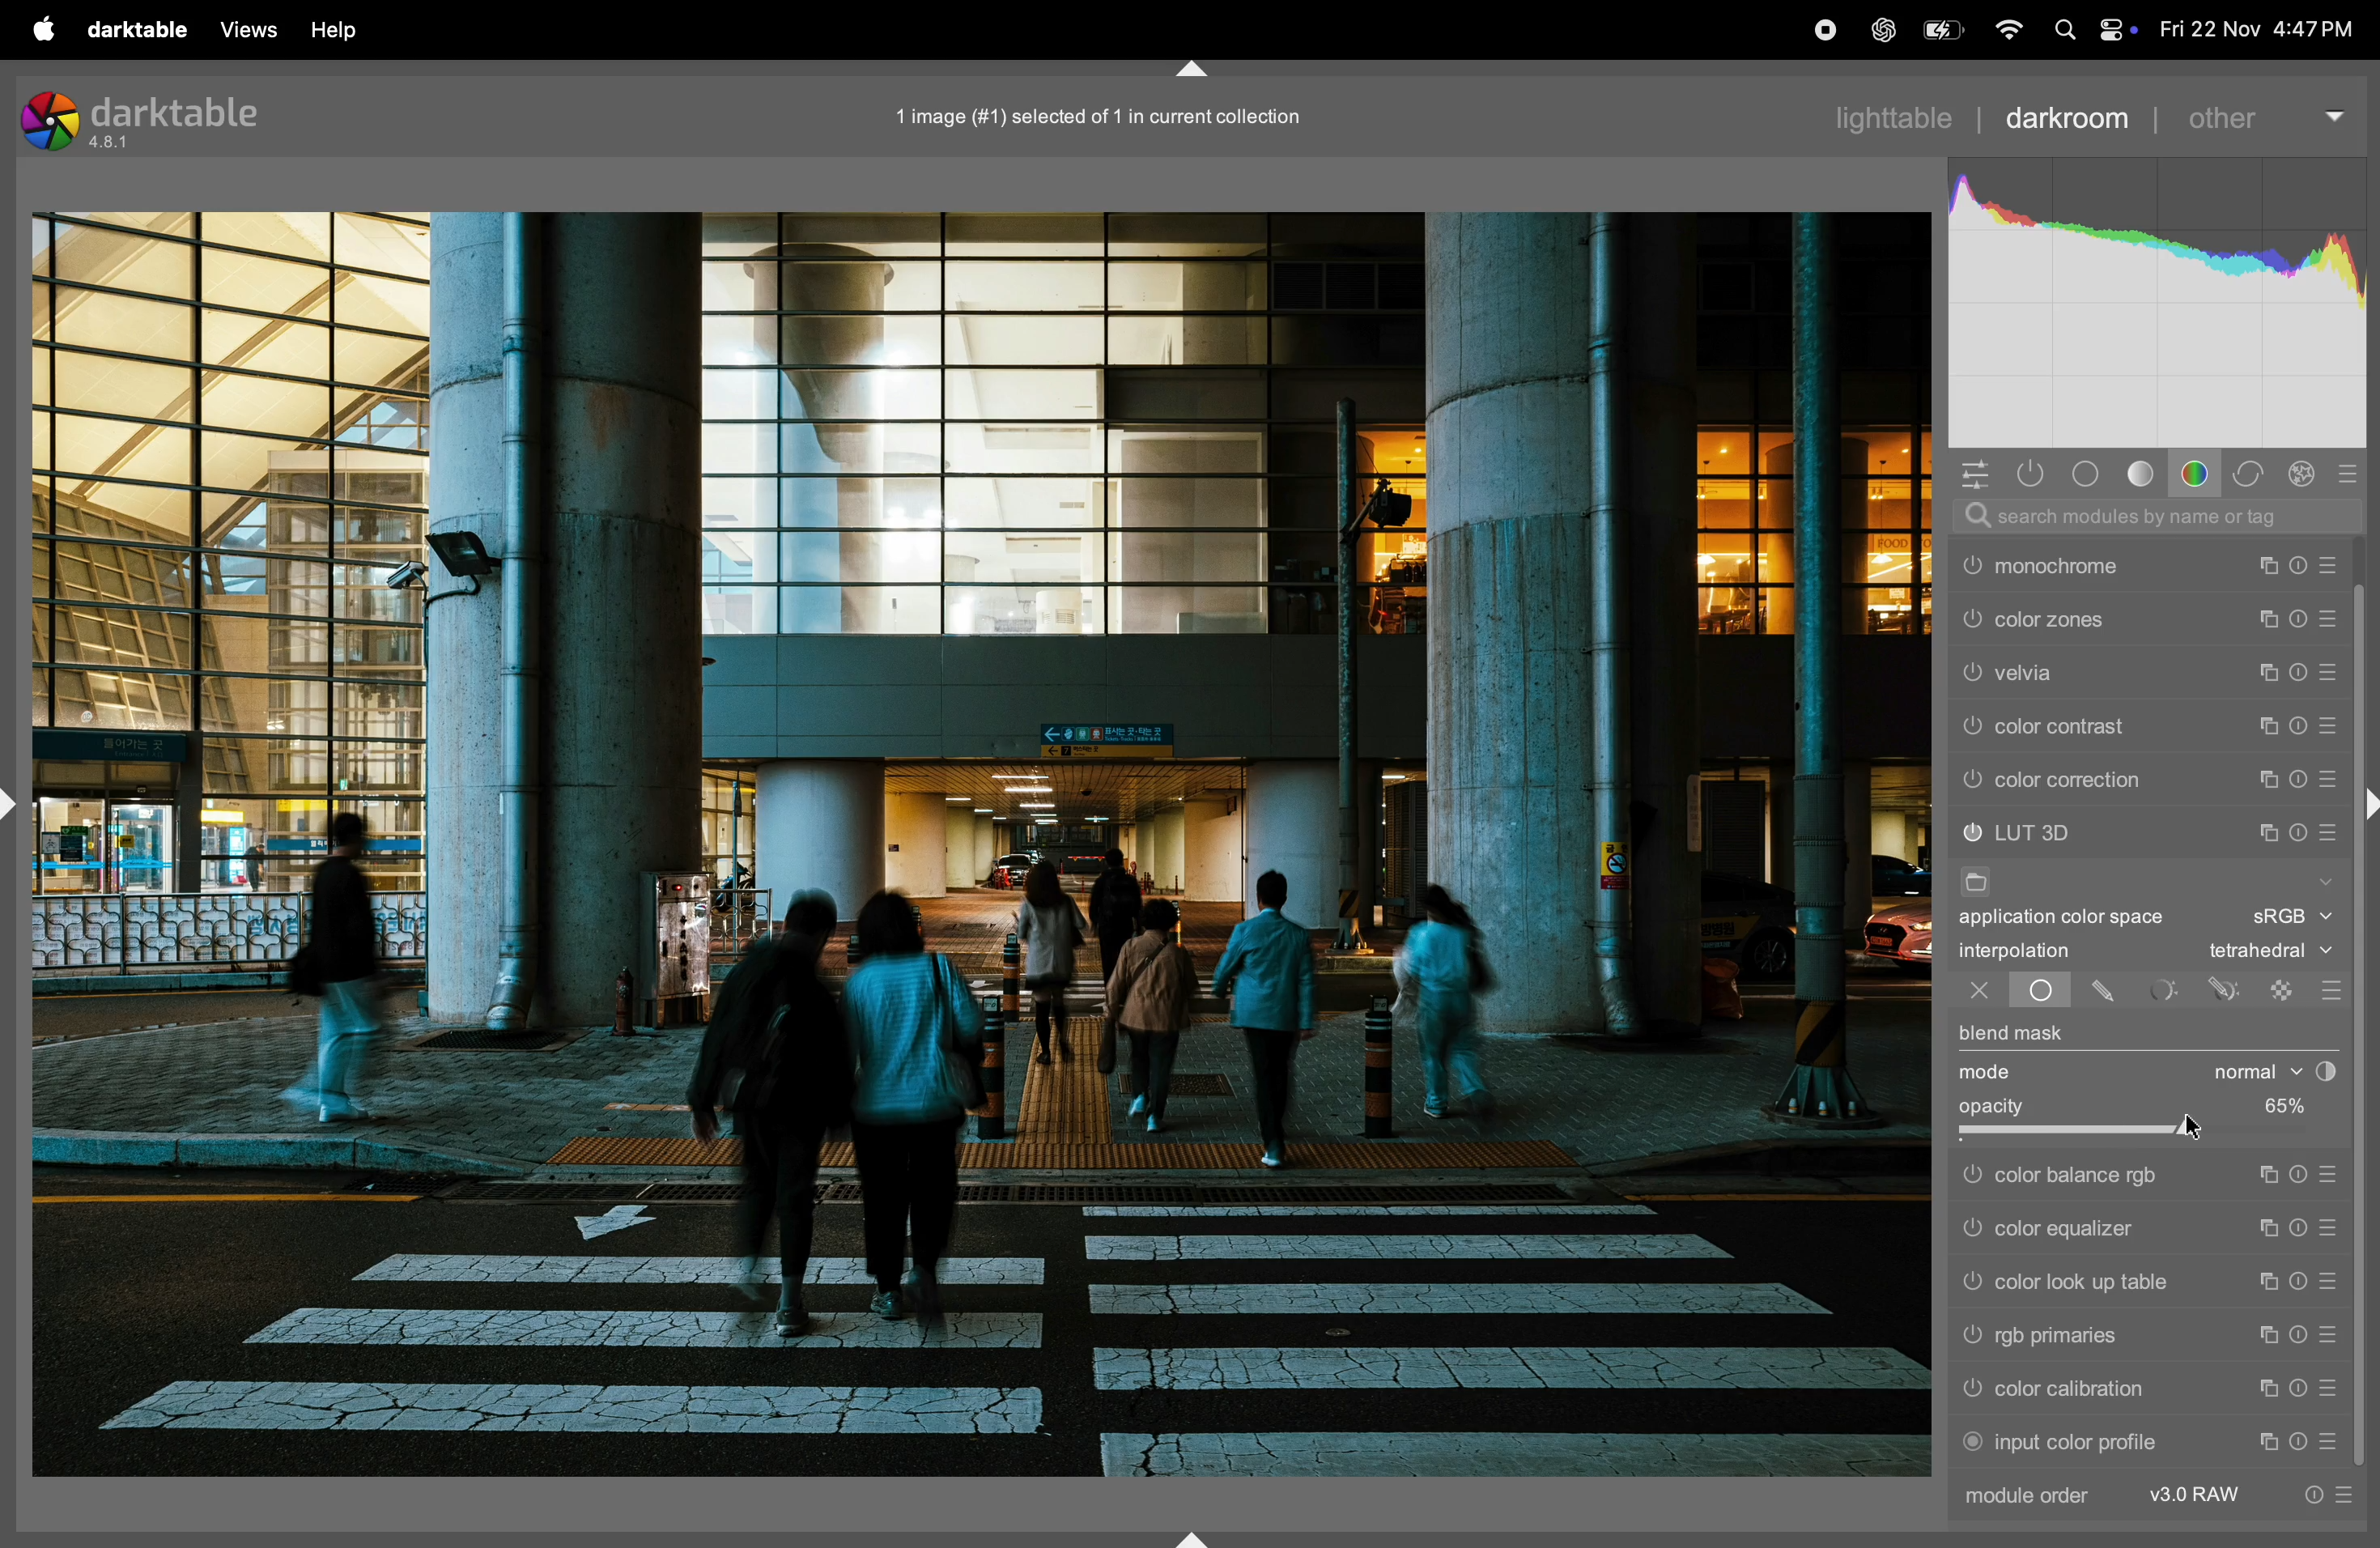 The width and height of the screenshot is (2380, 1548). Describe the element at coordinates (2302, 1232) in the screenshot. I see `reset` at that location.